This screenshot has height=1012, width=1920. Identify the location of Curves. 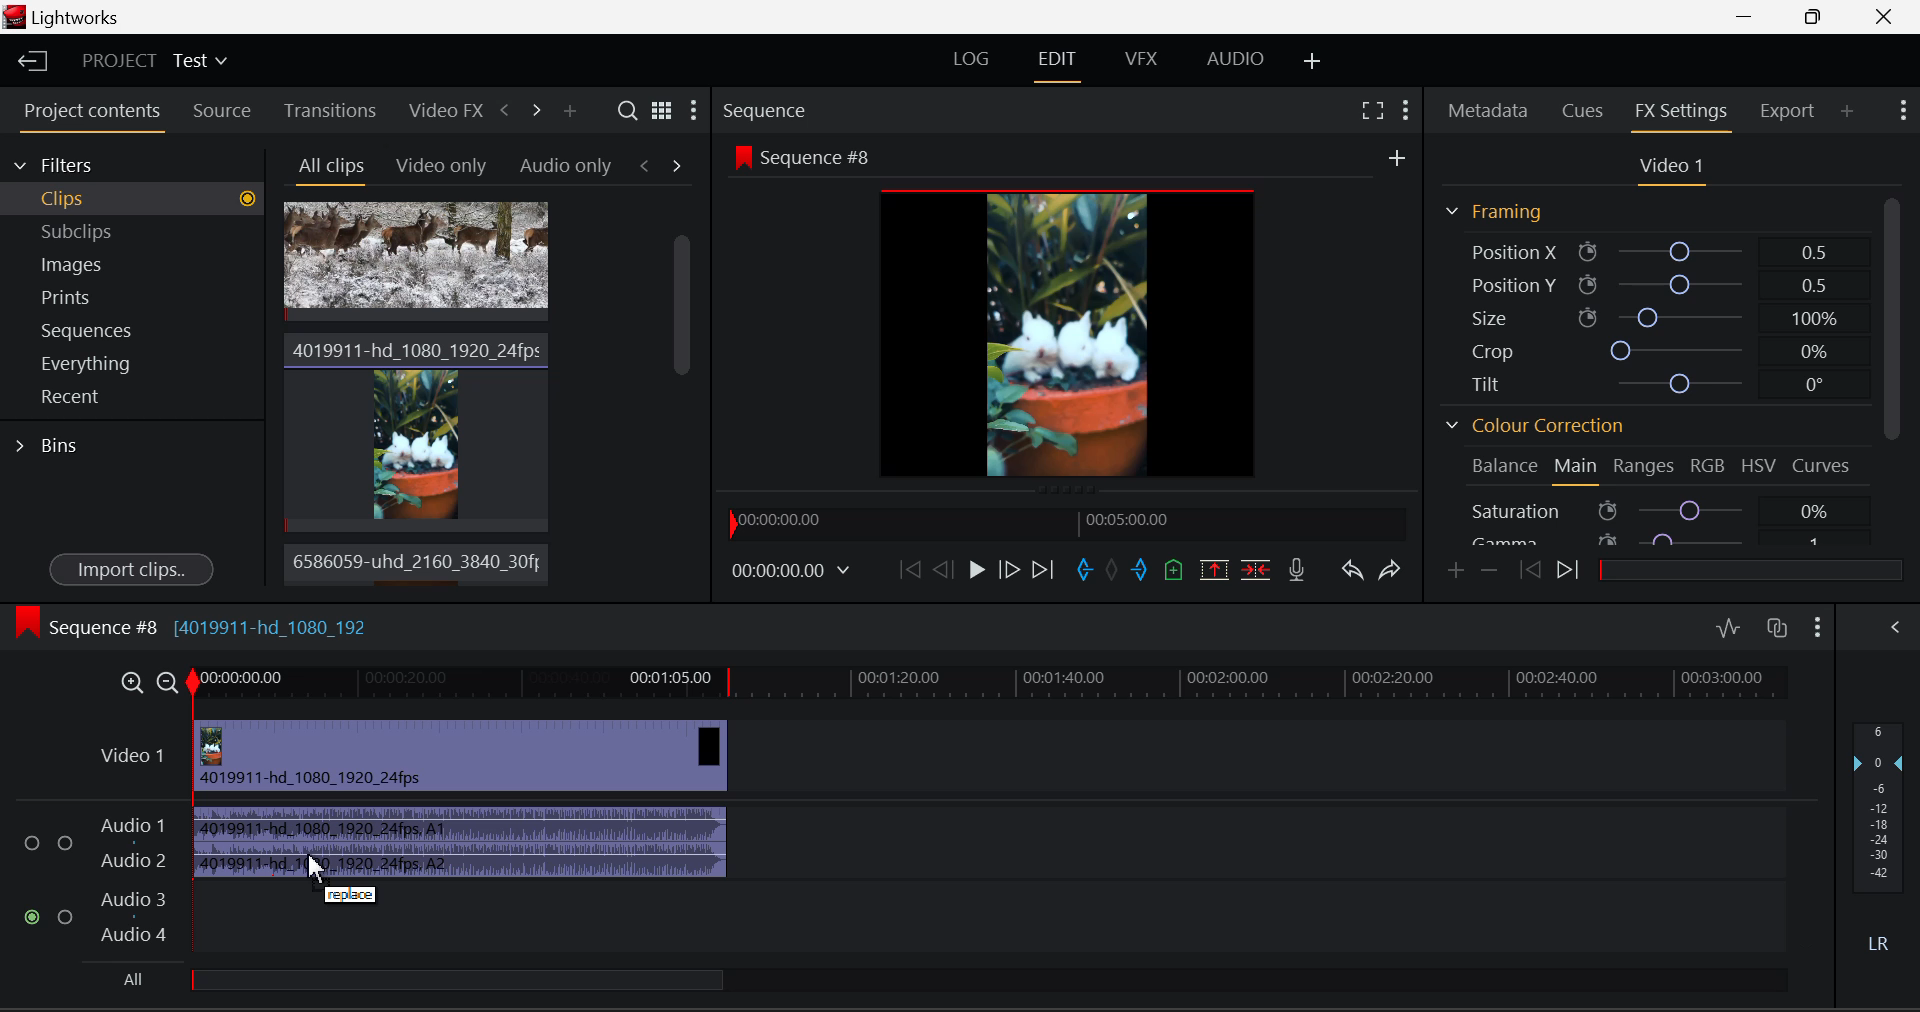
(1826, 464).